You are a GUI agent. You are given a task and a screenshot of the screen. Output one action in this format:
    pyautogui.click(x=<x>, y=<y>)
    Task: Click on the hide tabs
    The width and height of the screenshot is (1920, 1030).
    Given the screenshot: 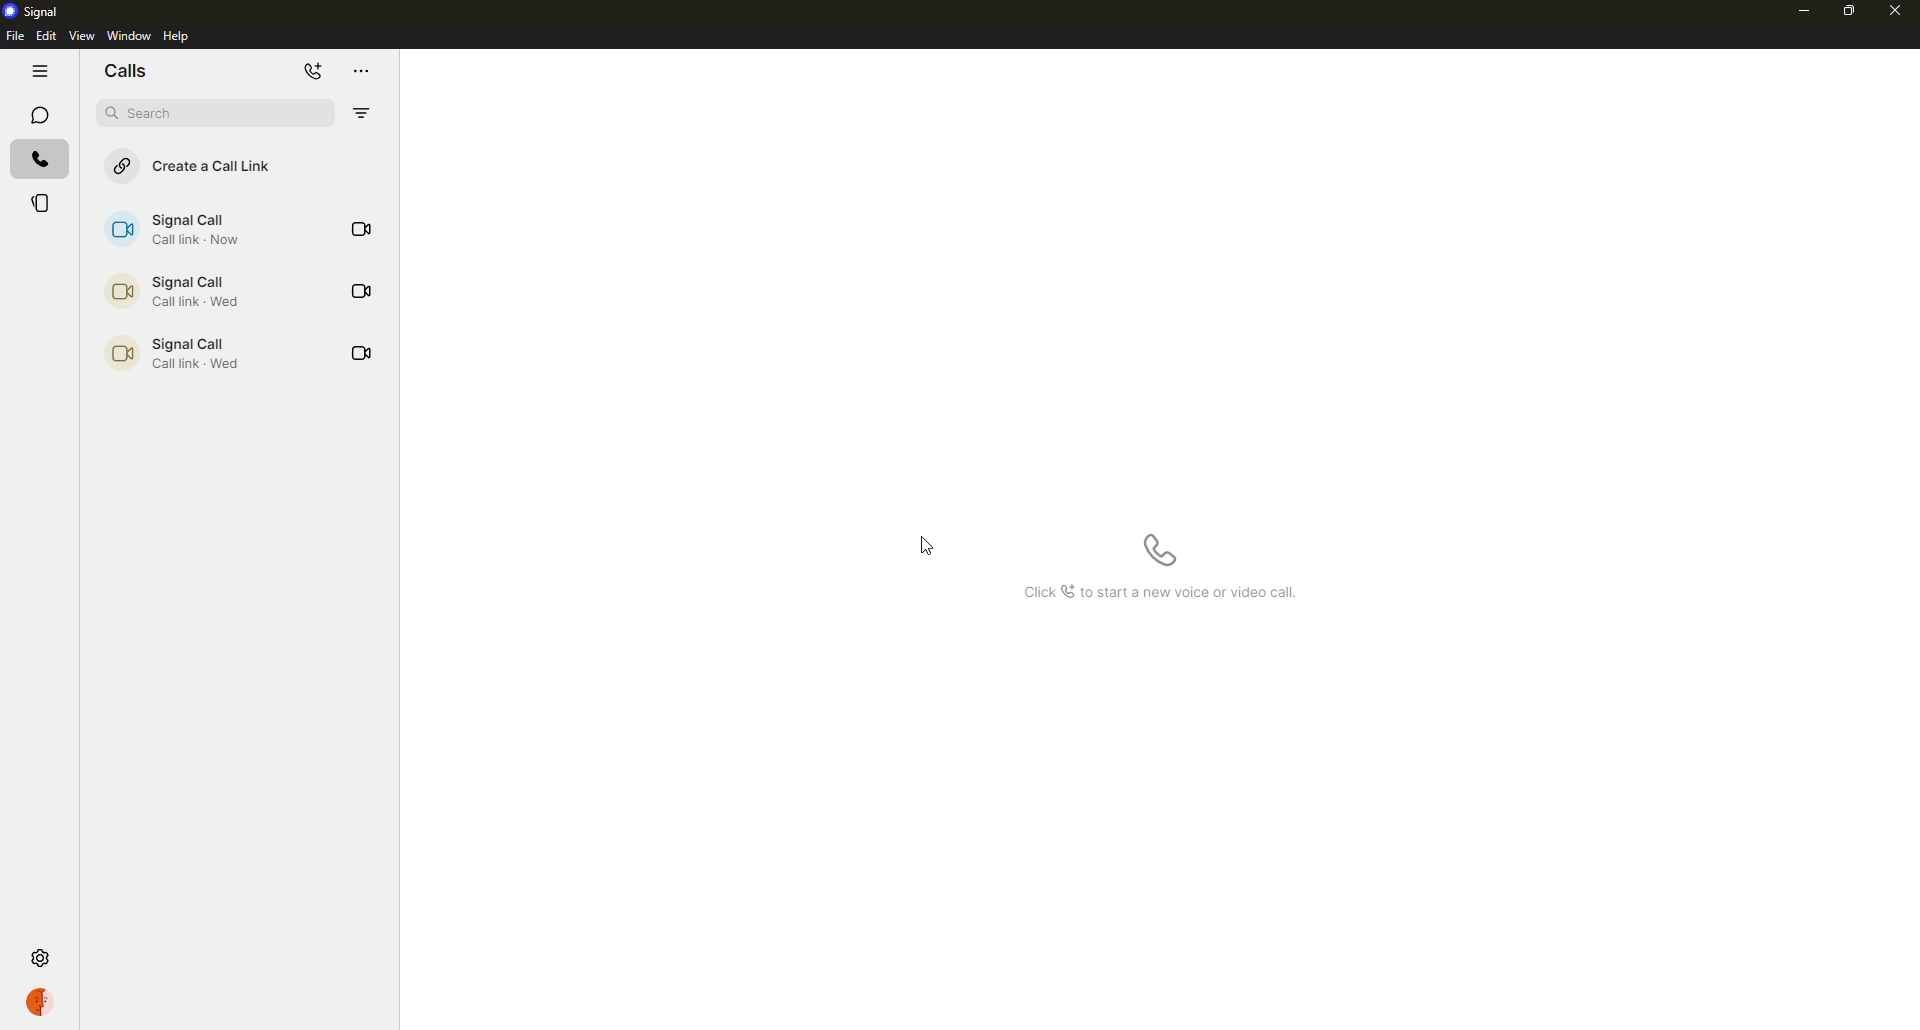 What is the action you would take?
    pyautogui.click(x=40, y=72)
    